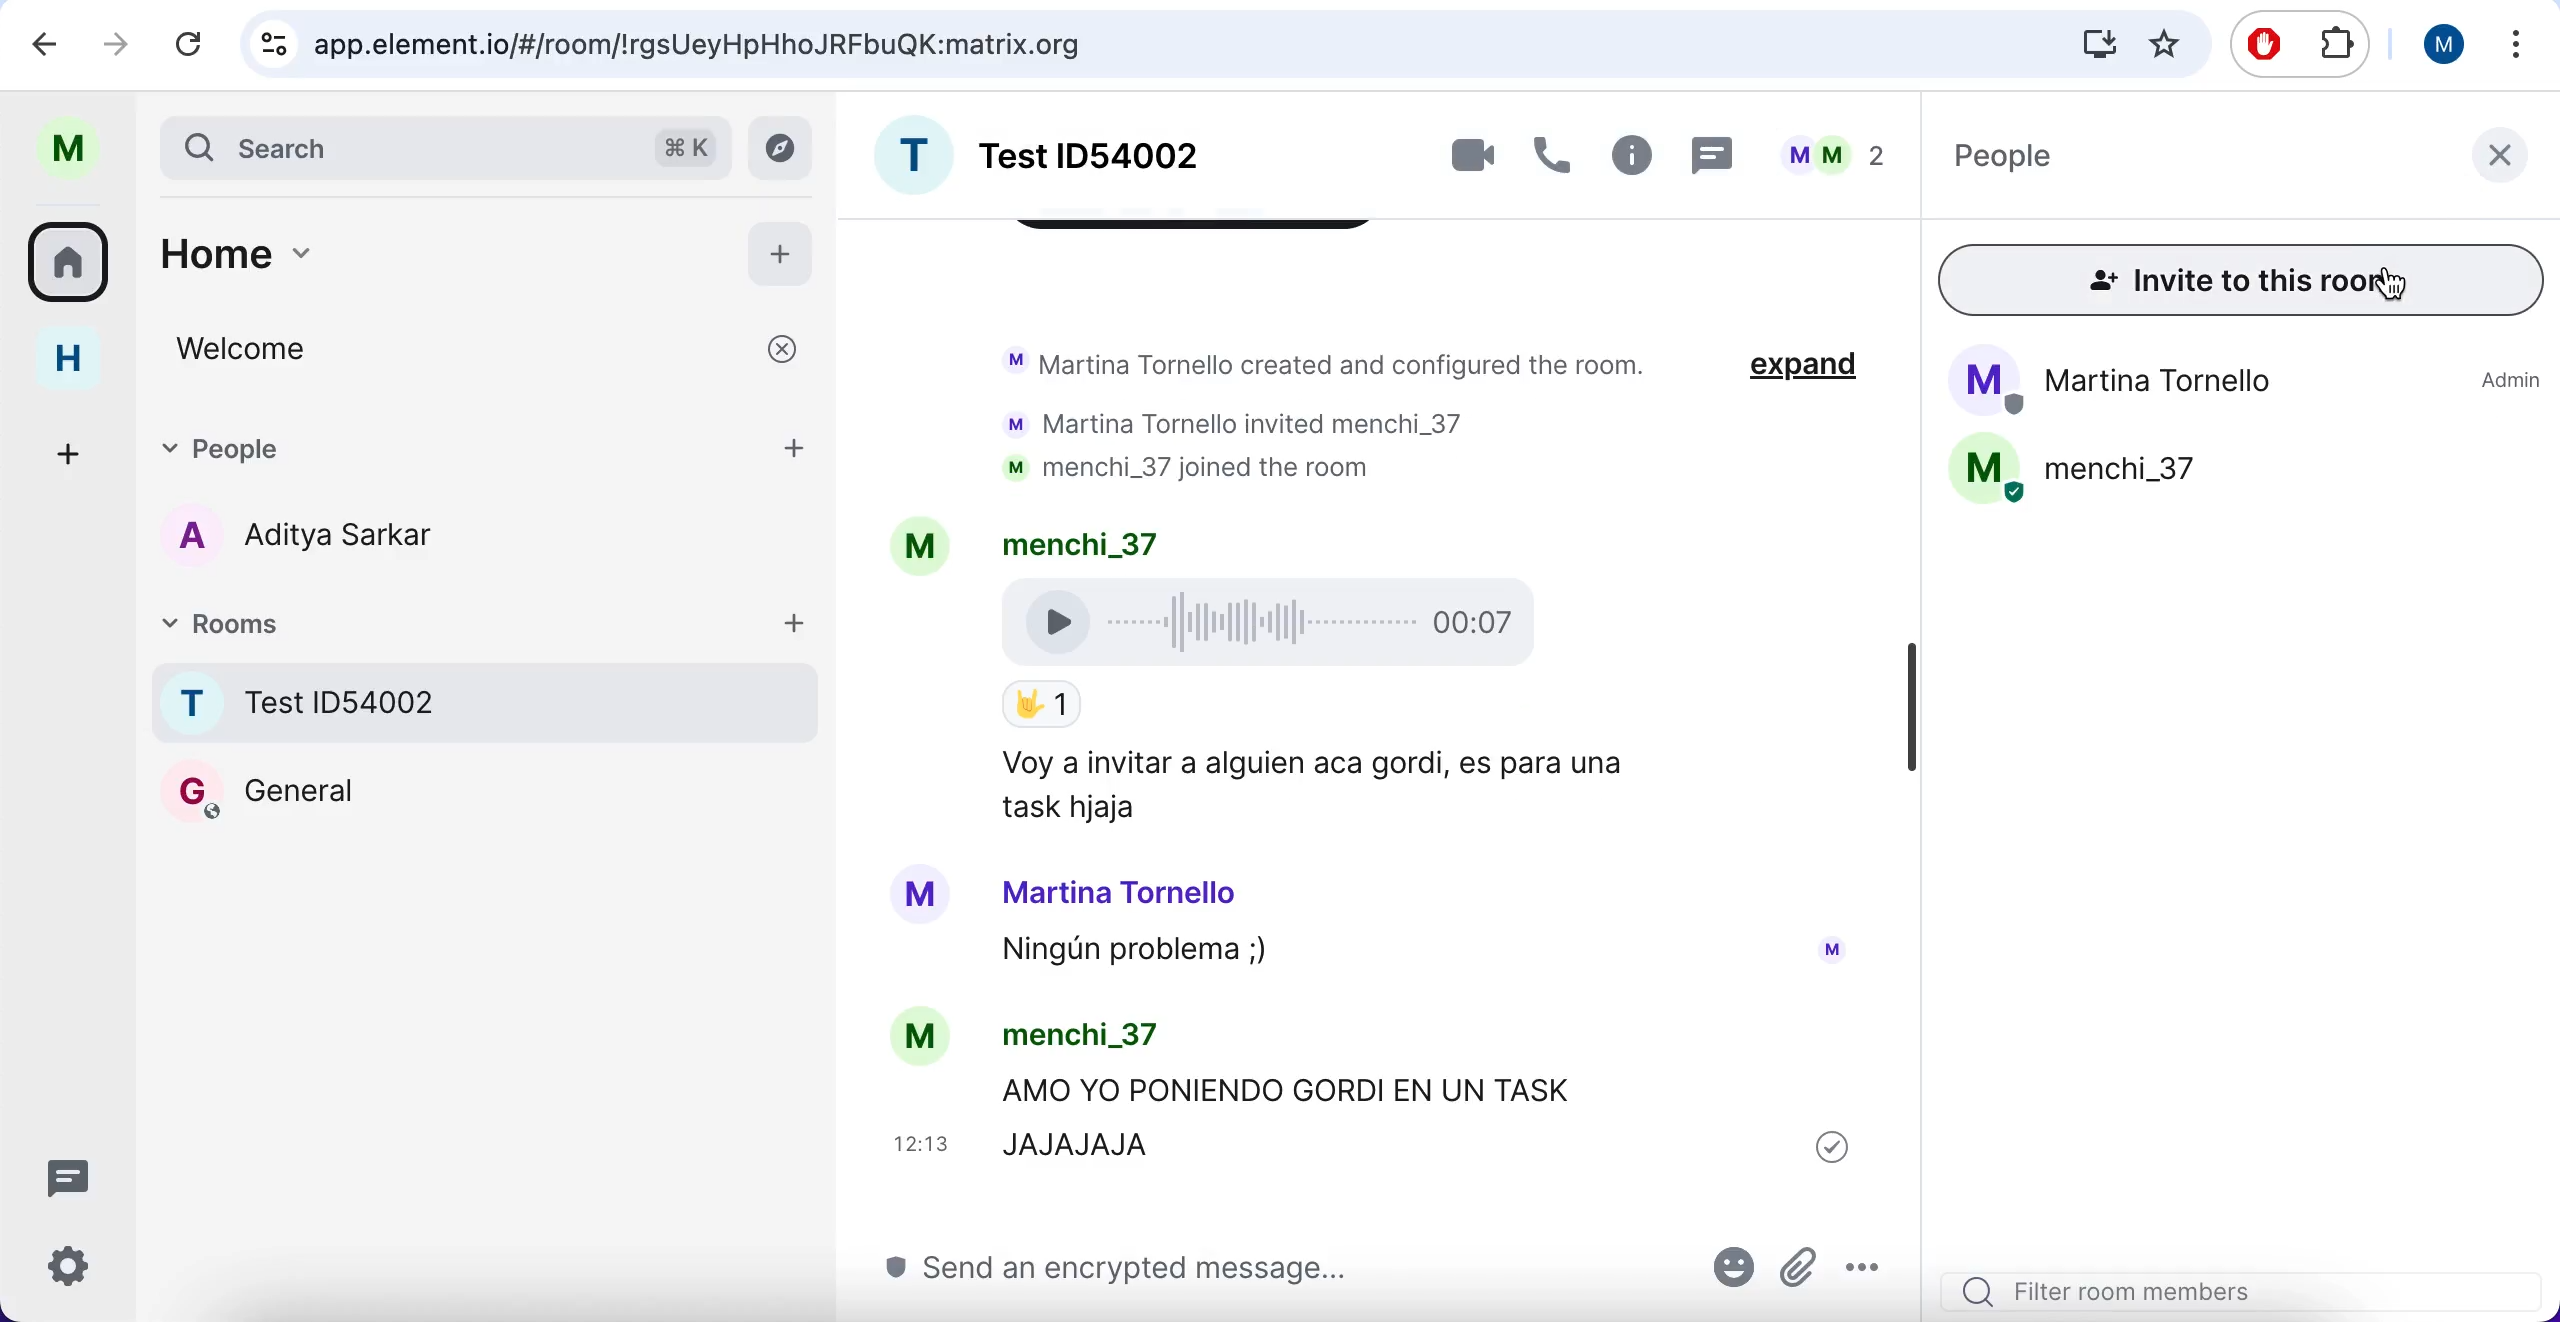 Image resolution: width=2560 pixels, height=1322 pixels. Describe the element at coordinates (1329, 411) in the screenshot. I see `Martina Tornello created and configured the room.
Martina Tornello invited menchi_37
menchi_37 joined the room` at that location.